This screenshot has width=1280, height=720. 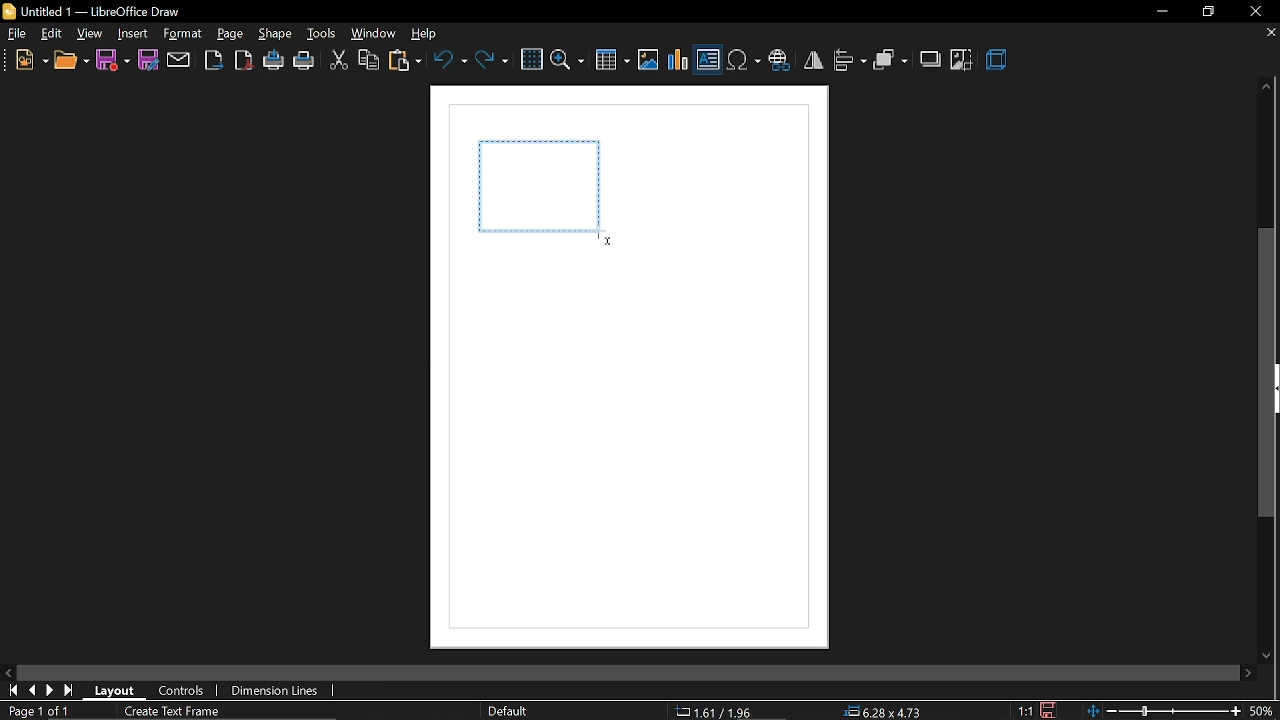 I want to click on save, so click(x=113, y=59).